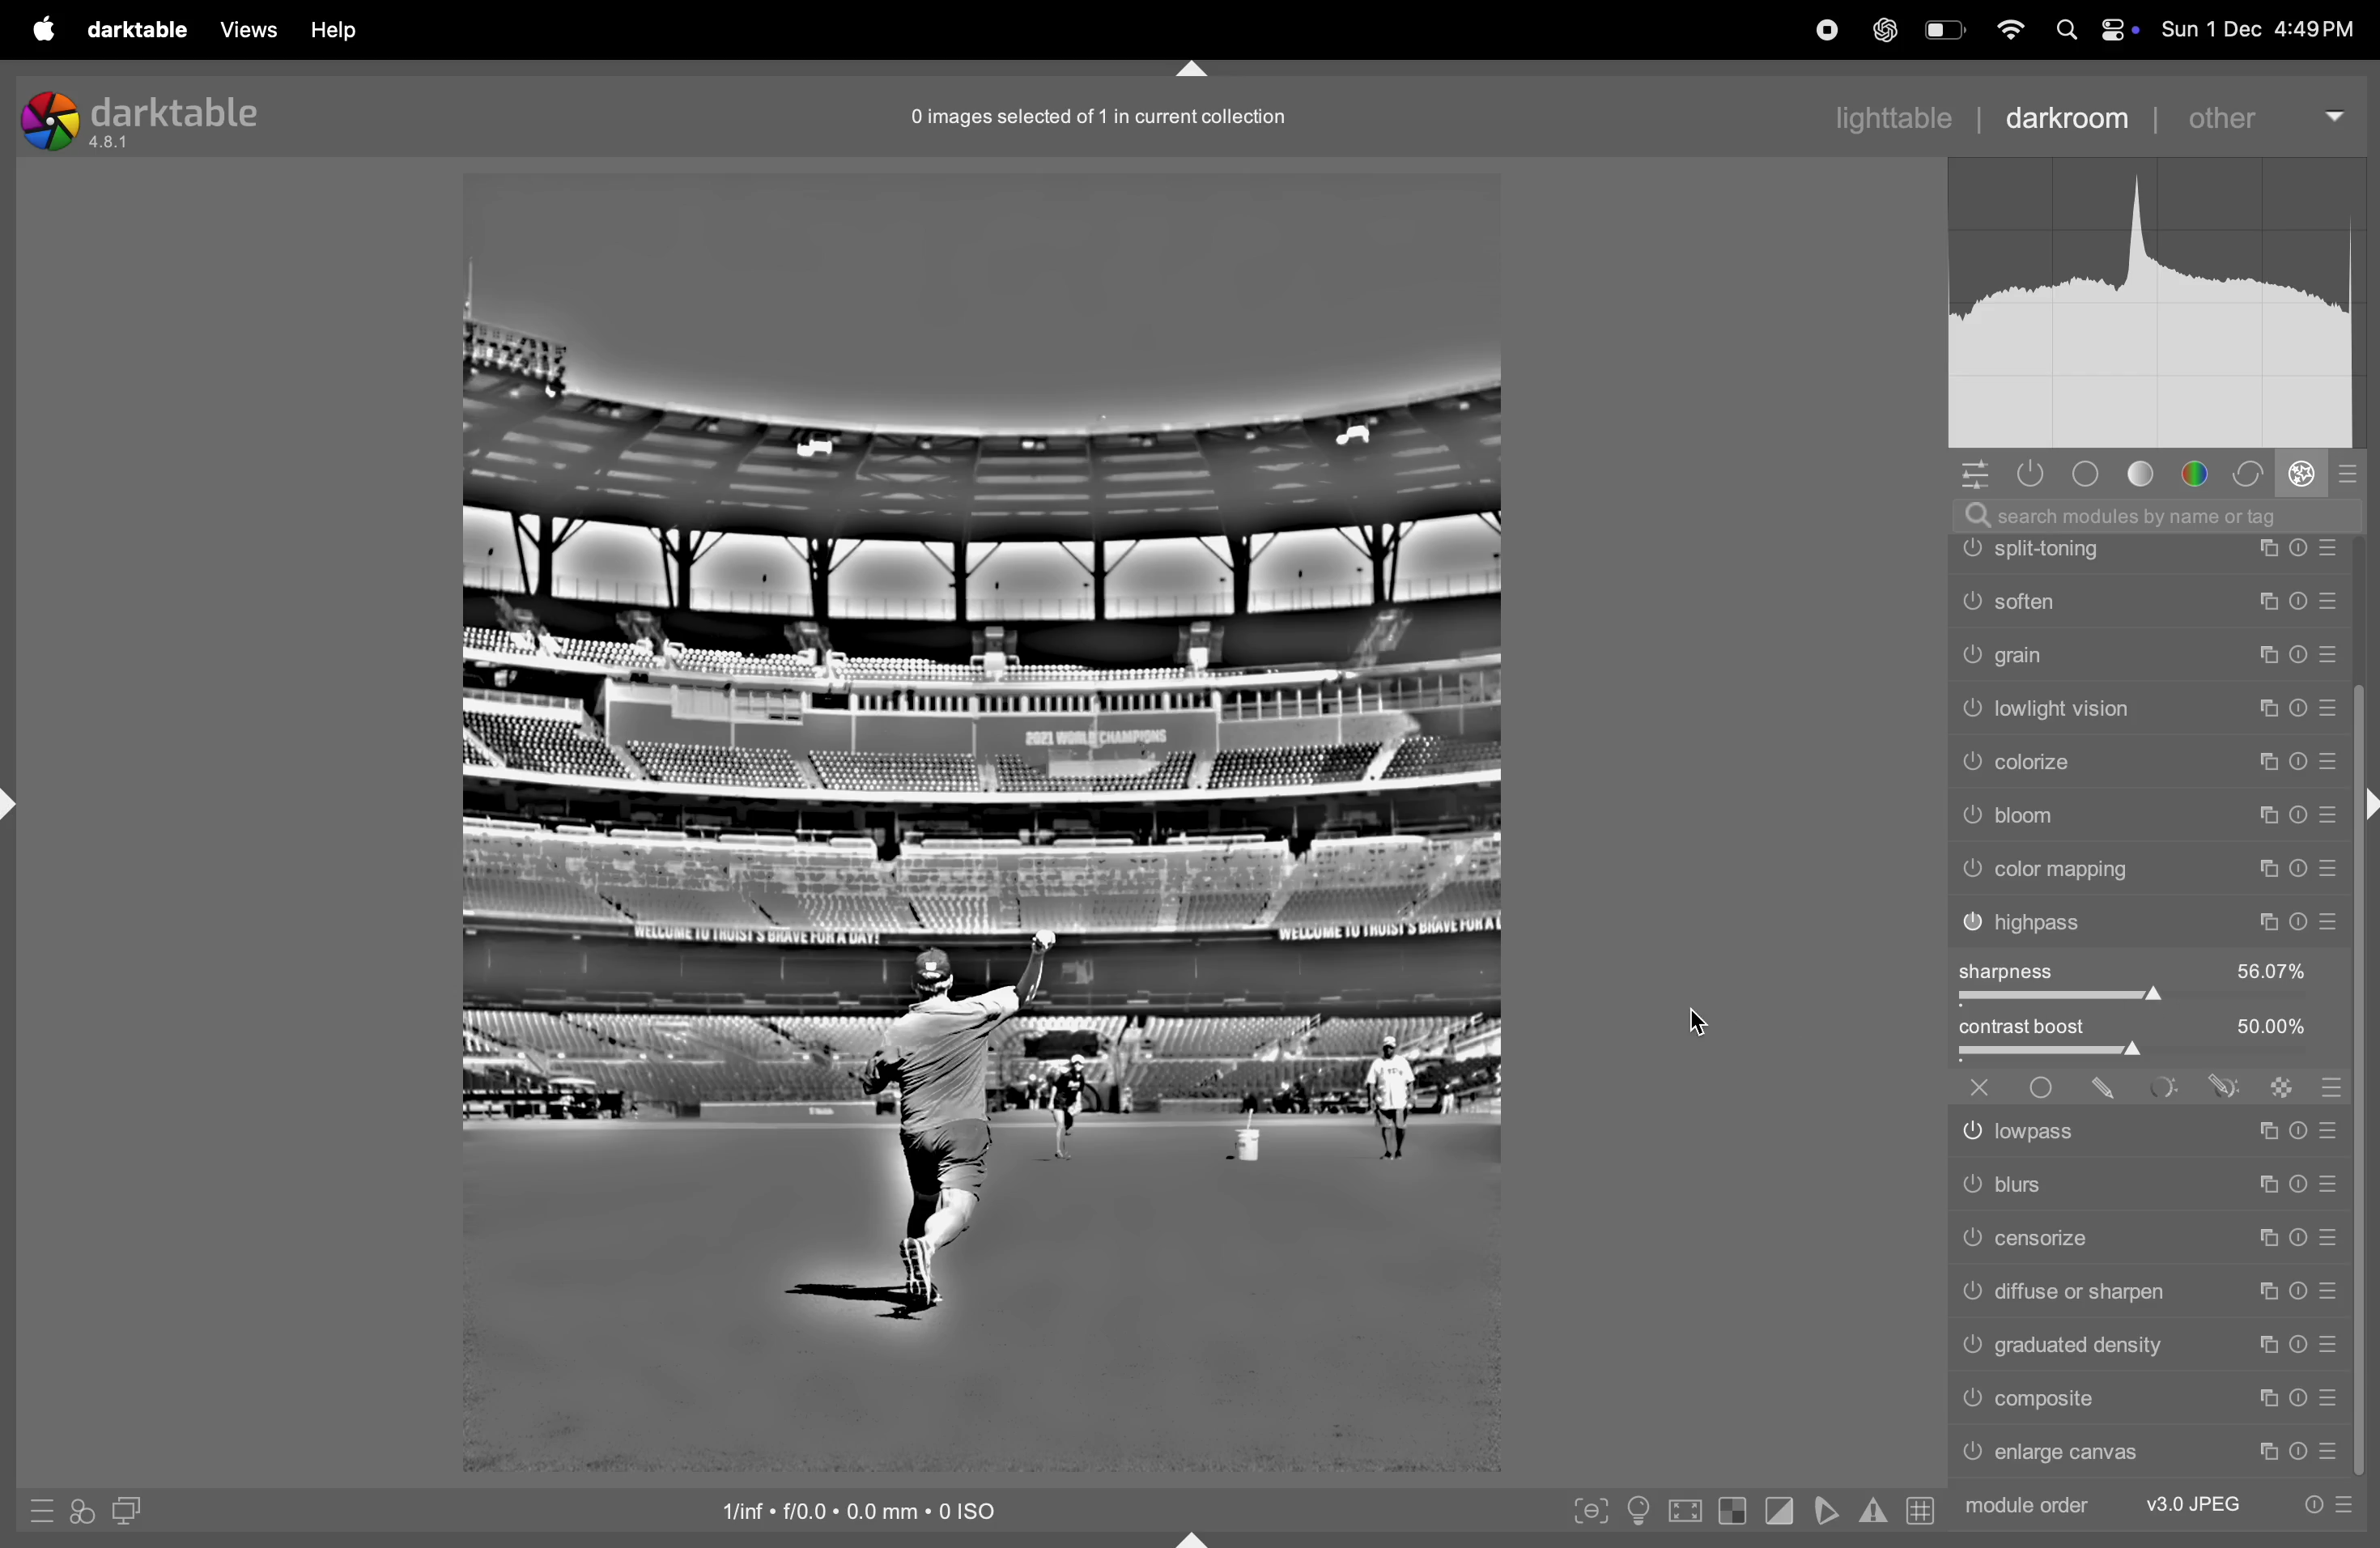 Image resolution: width=2380 pixels, height=1548 pixels. What do you see at coordinates (2150, 1074) in the screenshot?
I see `highpass` at bounding box center [2150, 1074].